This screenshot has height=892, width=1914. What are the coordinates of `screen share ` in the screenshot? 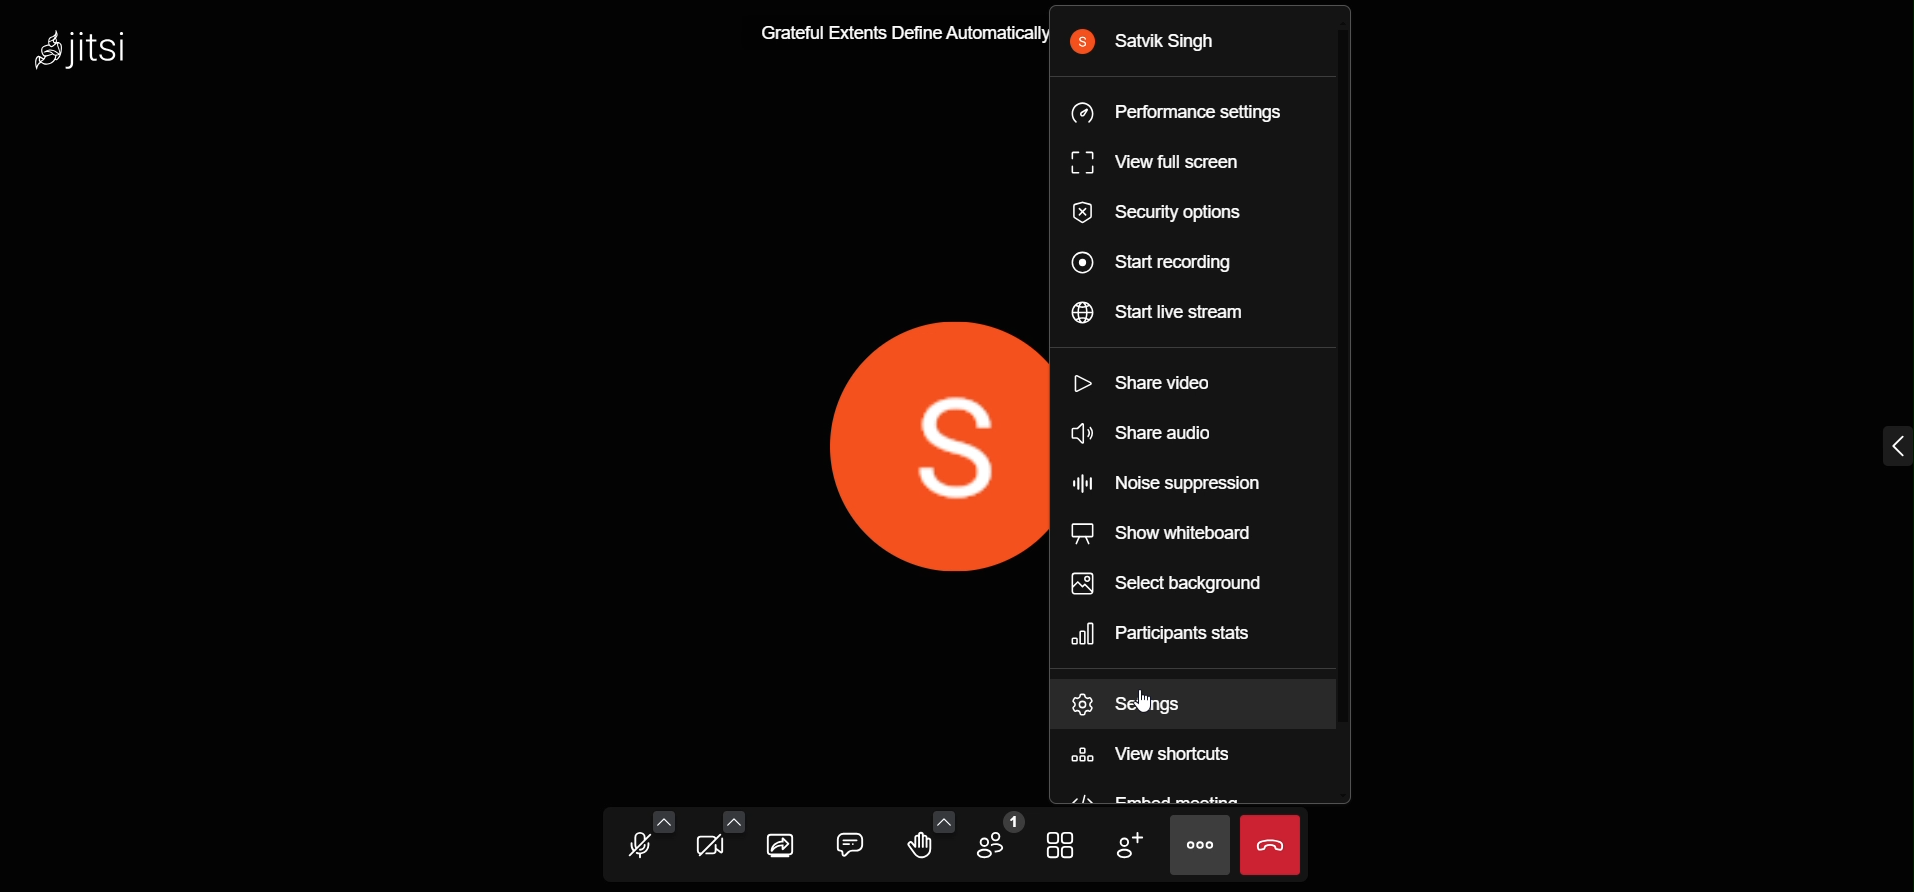 It's located at (783, 842).